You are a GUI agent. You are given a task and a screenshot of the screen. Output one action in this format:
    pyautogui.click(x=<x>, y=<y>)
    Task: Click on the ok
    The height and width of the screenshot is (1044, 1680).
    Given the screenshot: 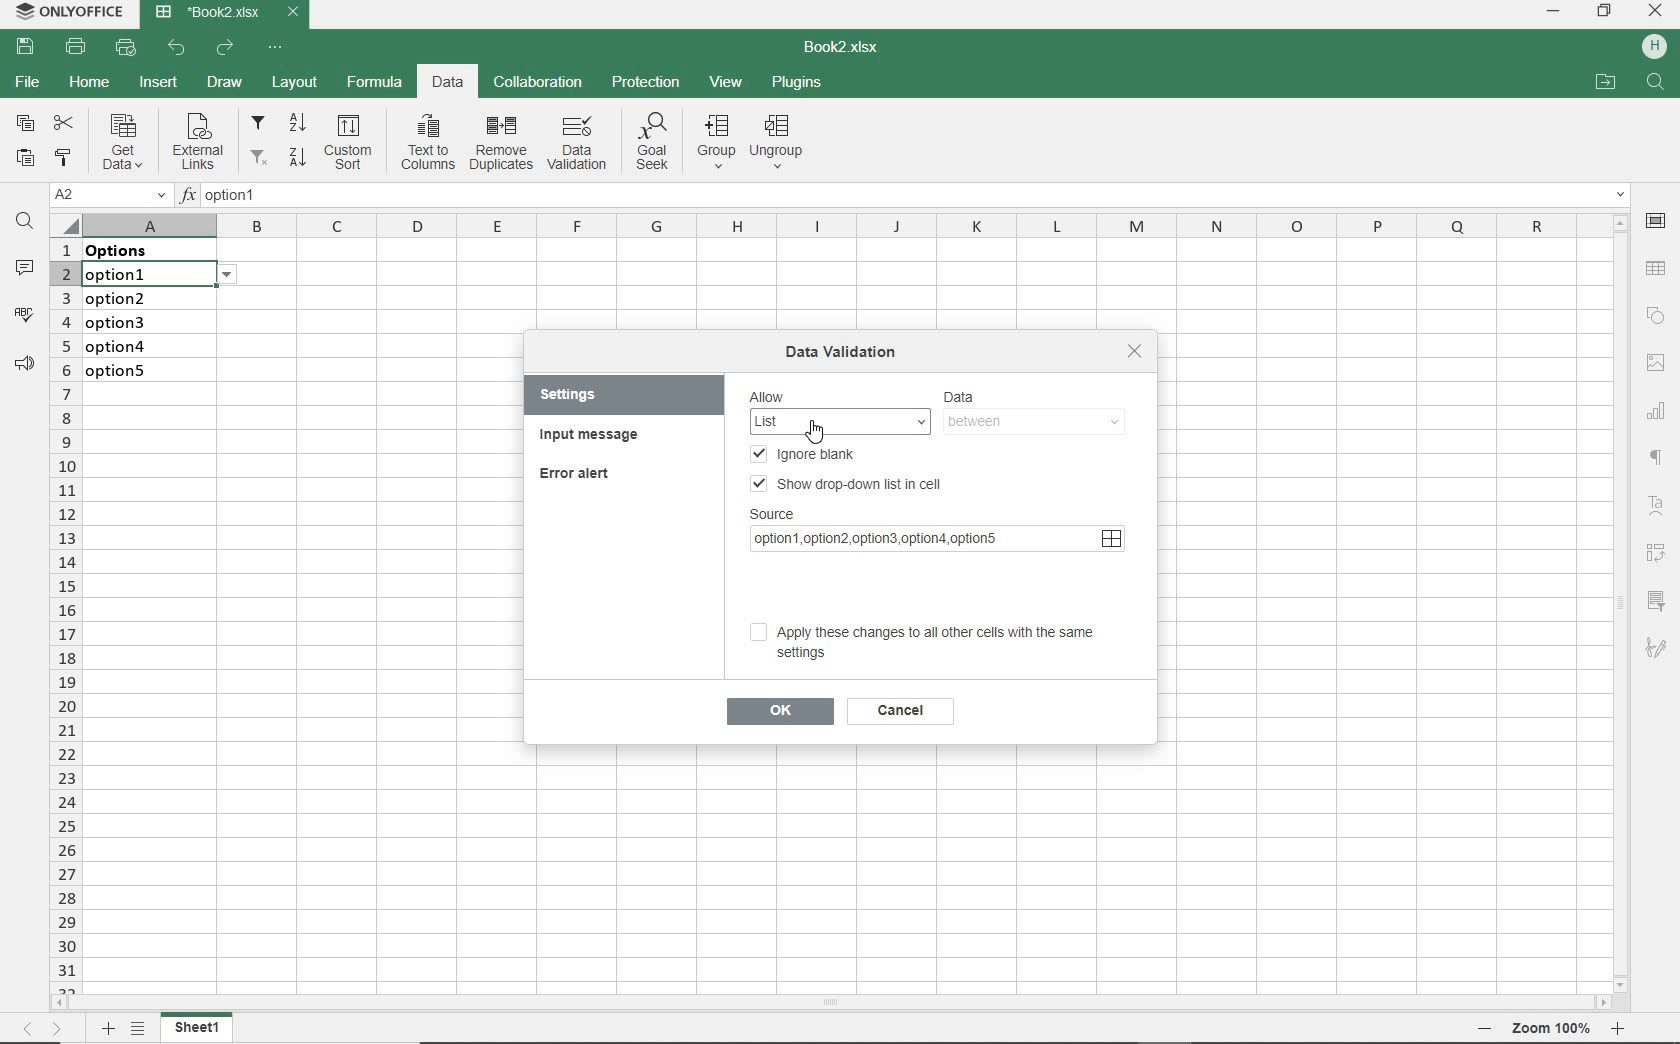 What is the action you would take?
    pyautogui.click(x=781, y=712)
    